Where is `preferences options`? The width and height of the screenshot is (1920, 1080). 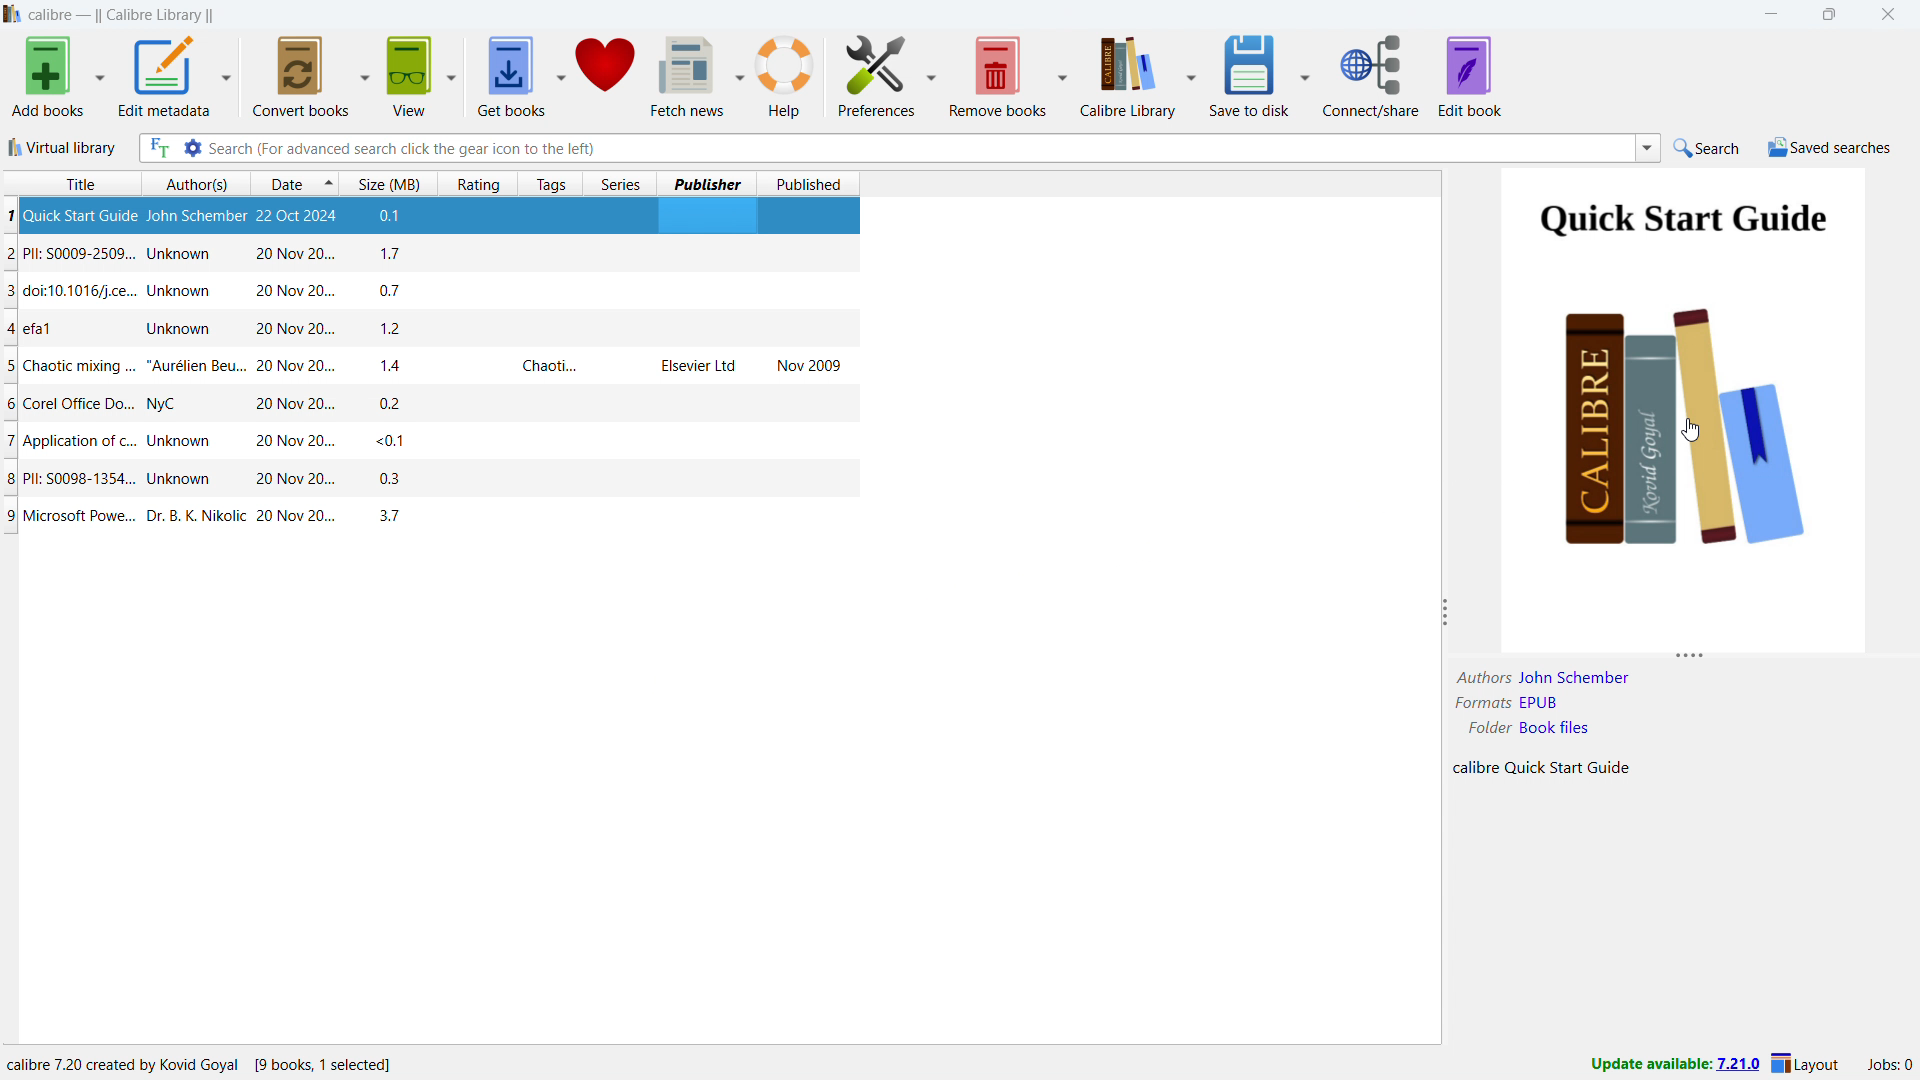
preferences options is located at coordinates (934, 74).